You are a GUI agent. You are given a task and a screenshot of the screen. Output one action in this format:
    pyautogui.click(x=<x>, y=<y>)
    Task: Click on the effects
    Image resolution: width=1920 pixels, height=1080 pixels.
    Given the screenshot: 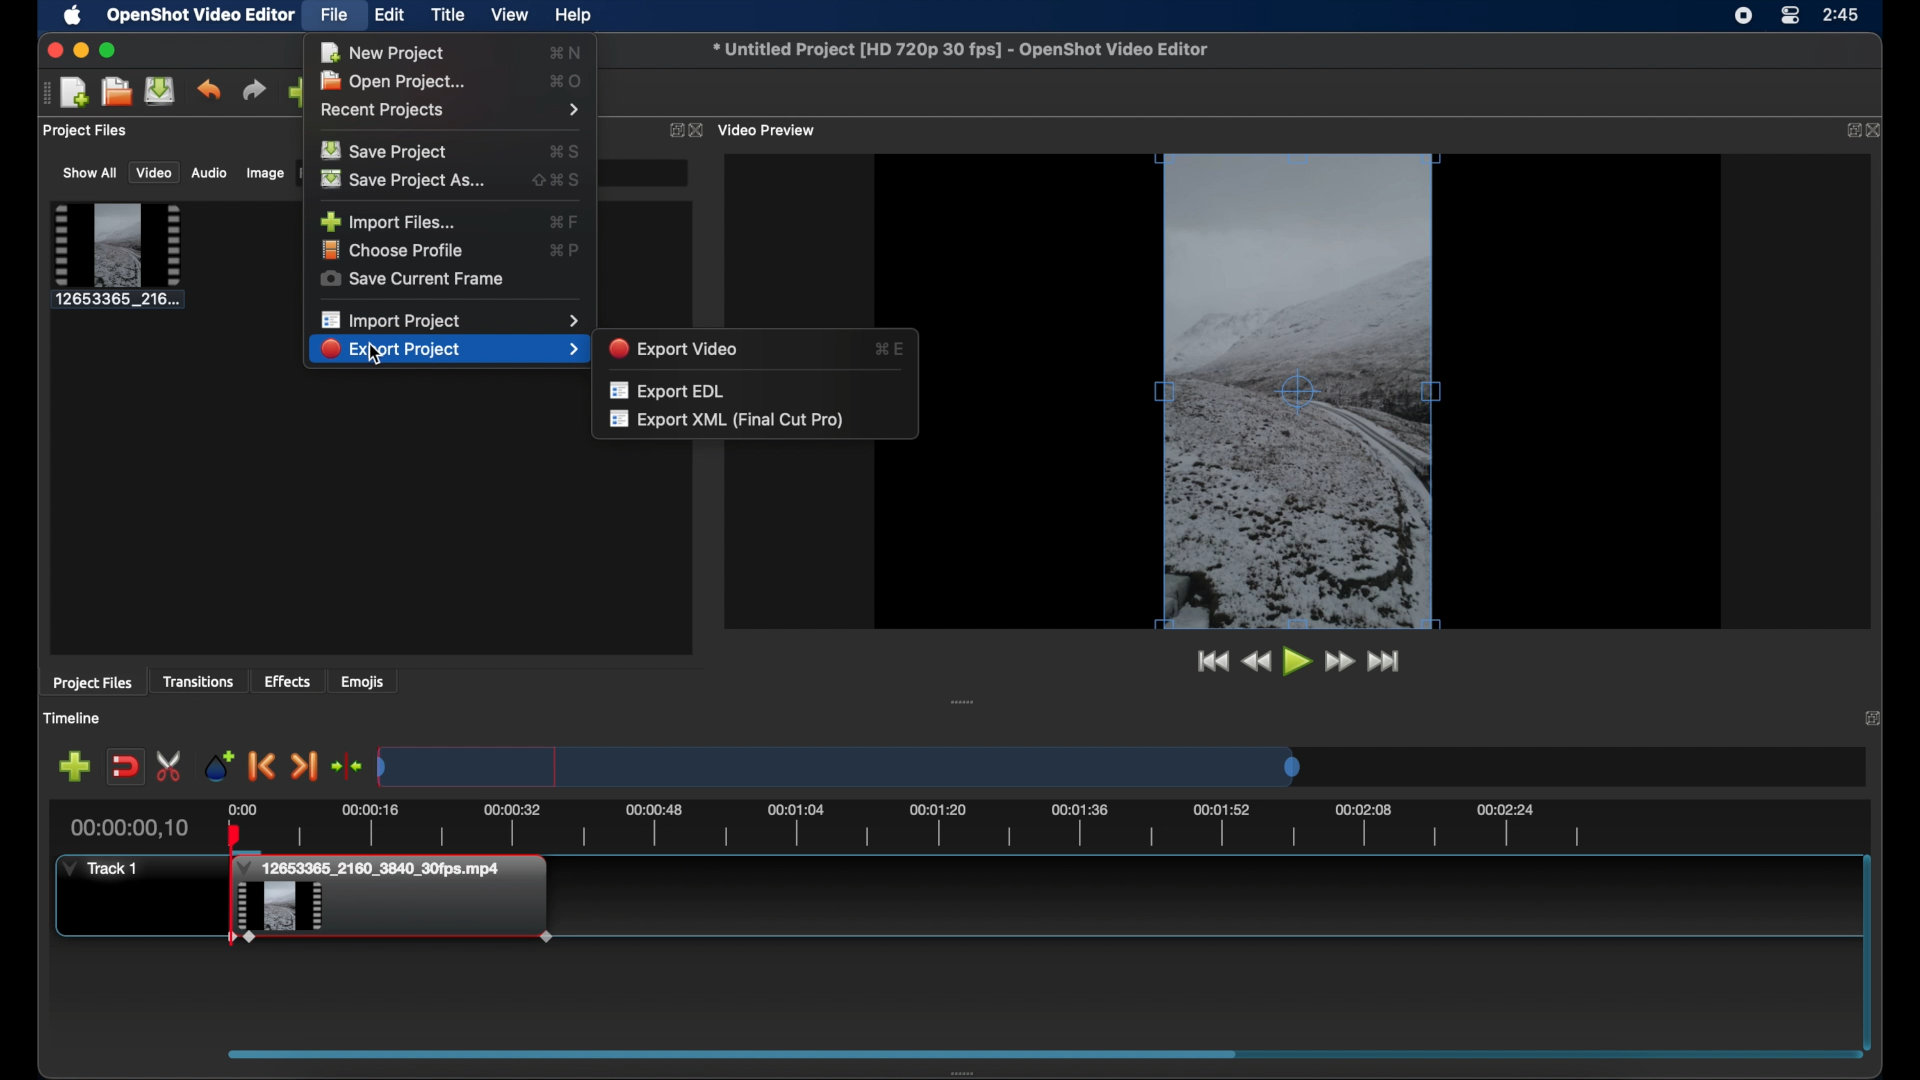 What is the action you would take?
    pyautogui.click(x=288, y=681)
    